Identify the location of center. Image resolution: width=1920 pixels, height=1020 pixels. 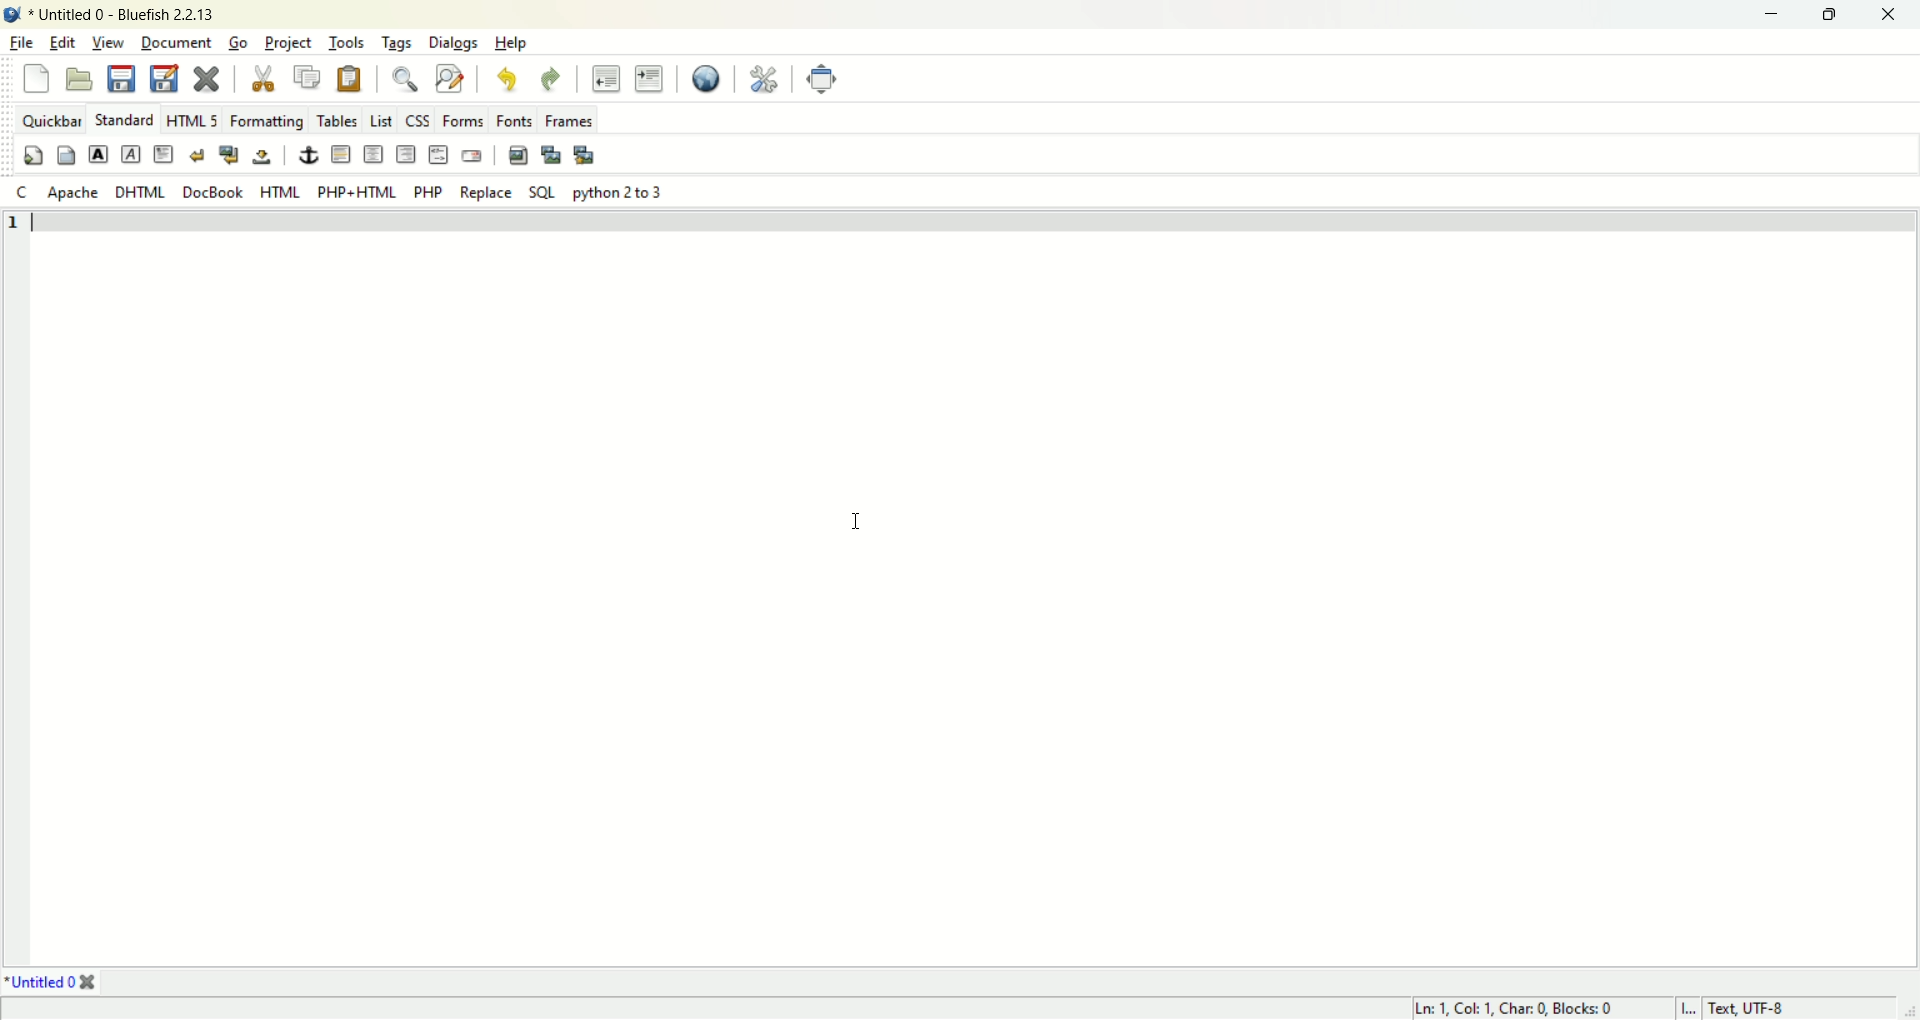
(373, 154).